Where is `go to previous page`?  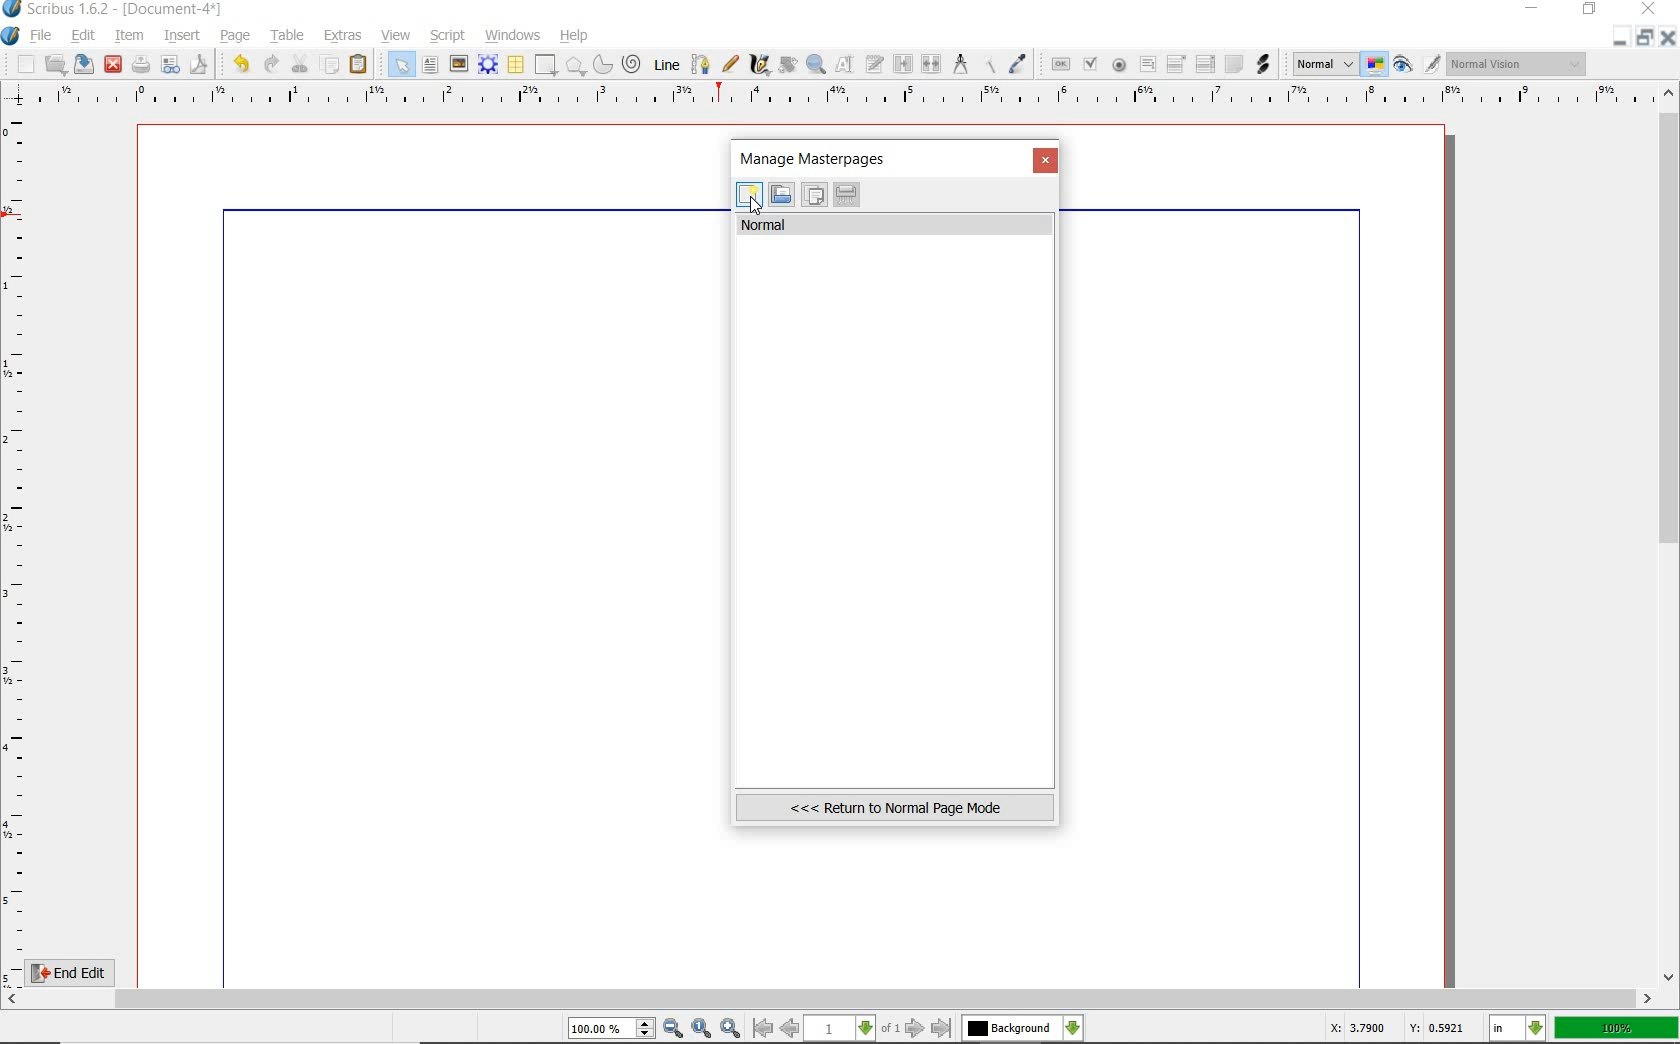
go to previous page is located at coordinates (792, 1029).